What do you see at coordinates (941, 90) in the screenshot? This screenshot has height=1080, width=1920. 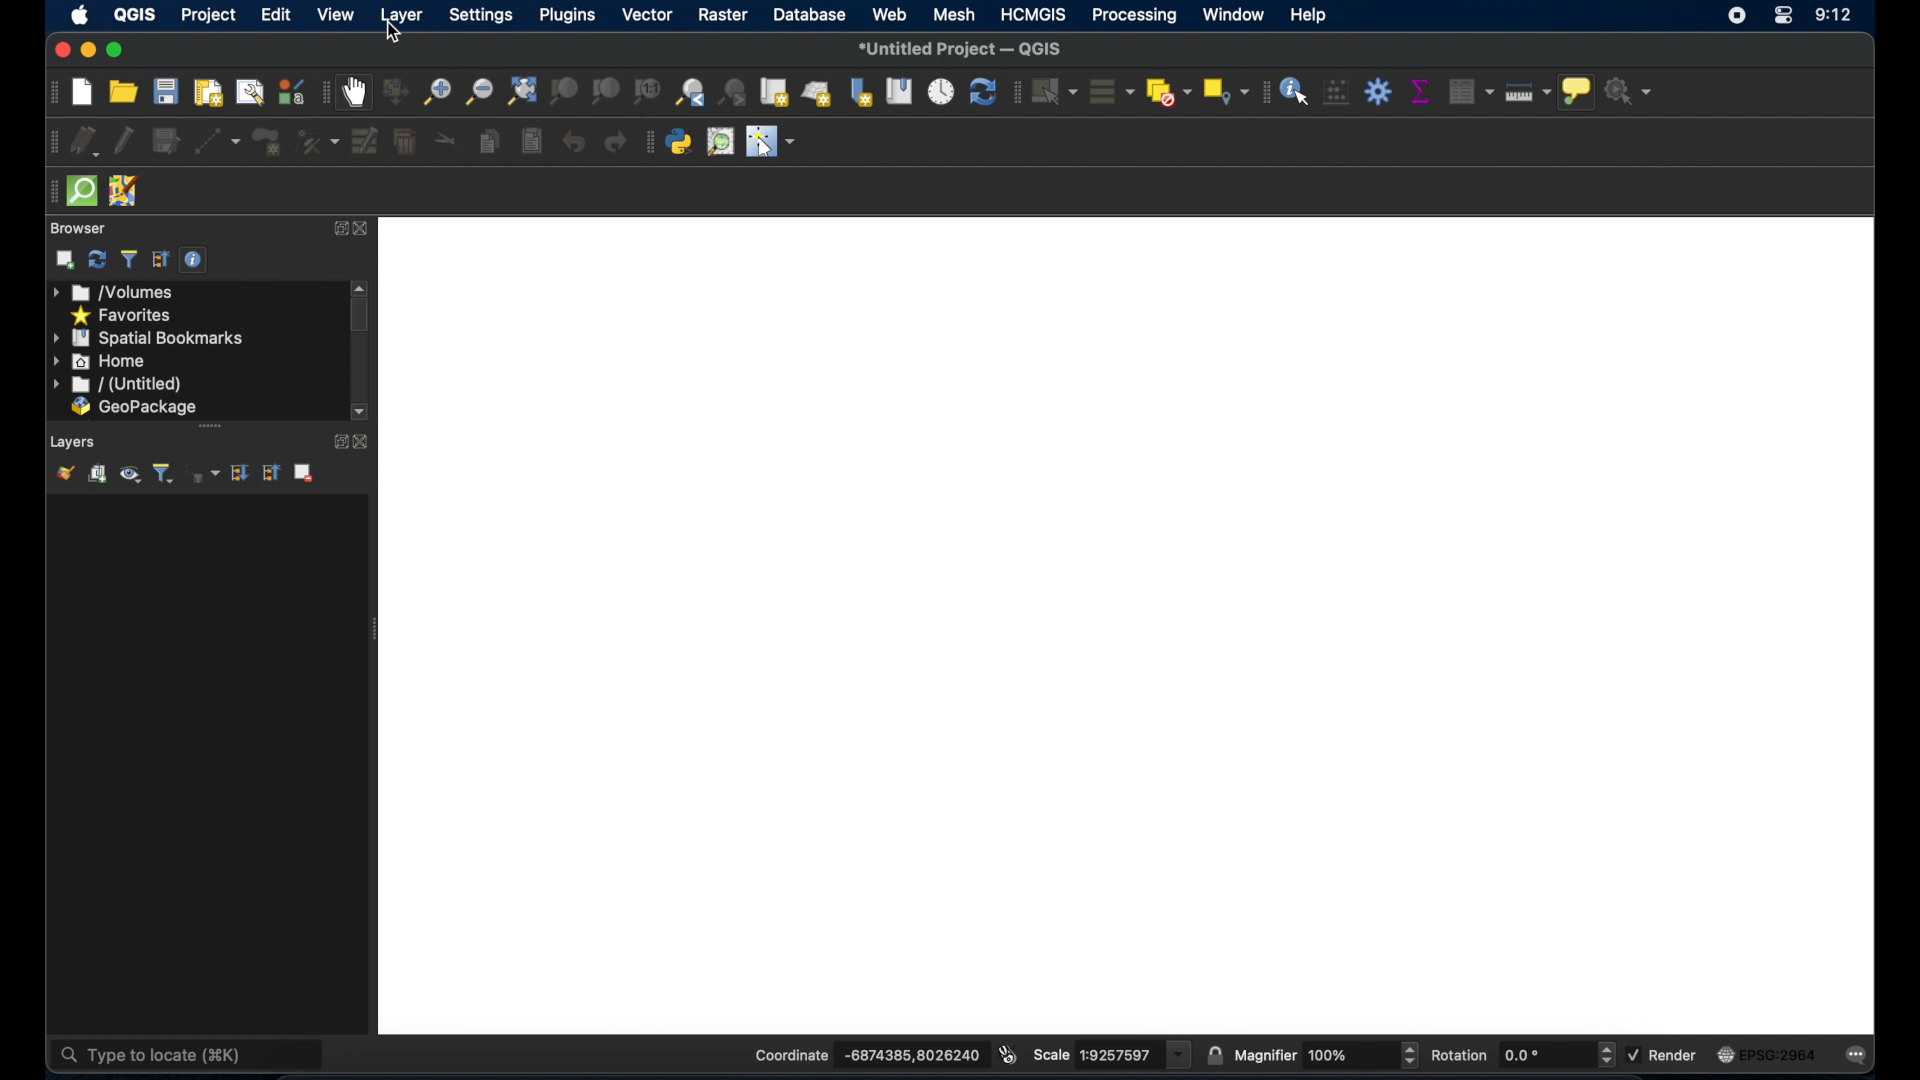 I see `temporal controller panel` at bounding box center [941, 90].